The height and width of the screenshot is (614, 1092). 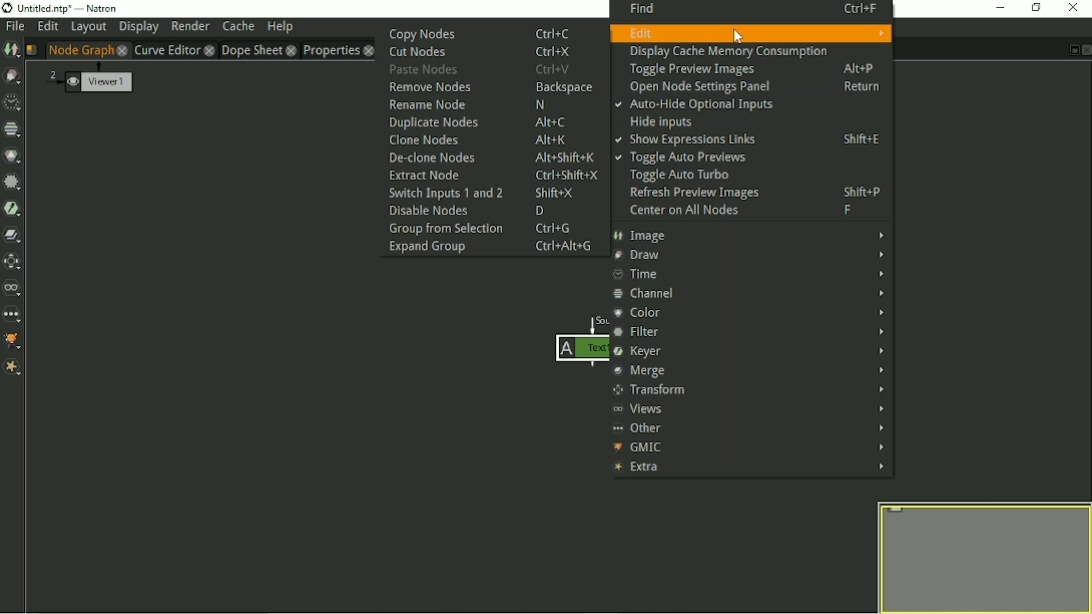 I want to click on Time, so click(x=12, y=103).